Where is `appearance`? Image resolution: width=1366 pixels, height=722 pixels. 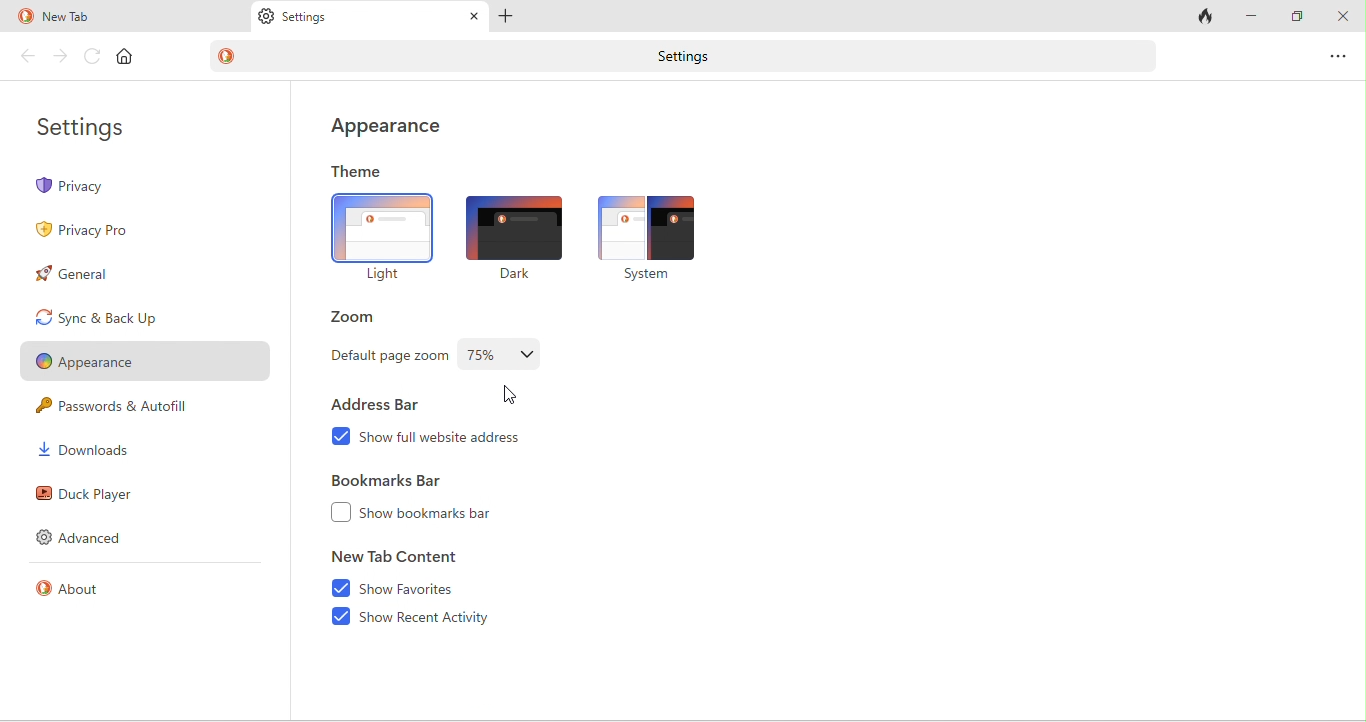
appearance is located at coordinates (142, 364).